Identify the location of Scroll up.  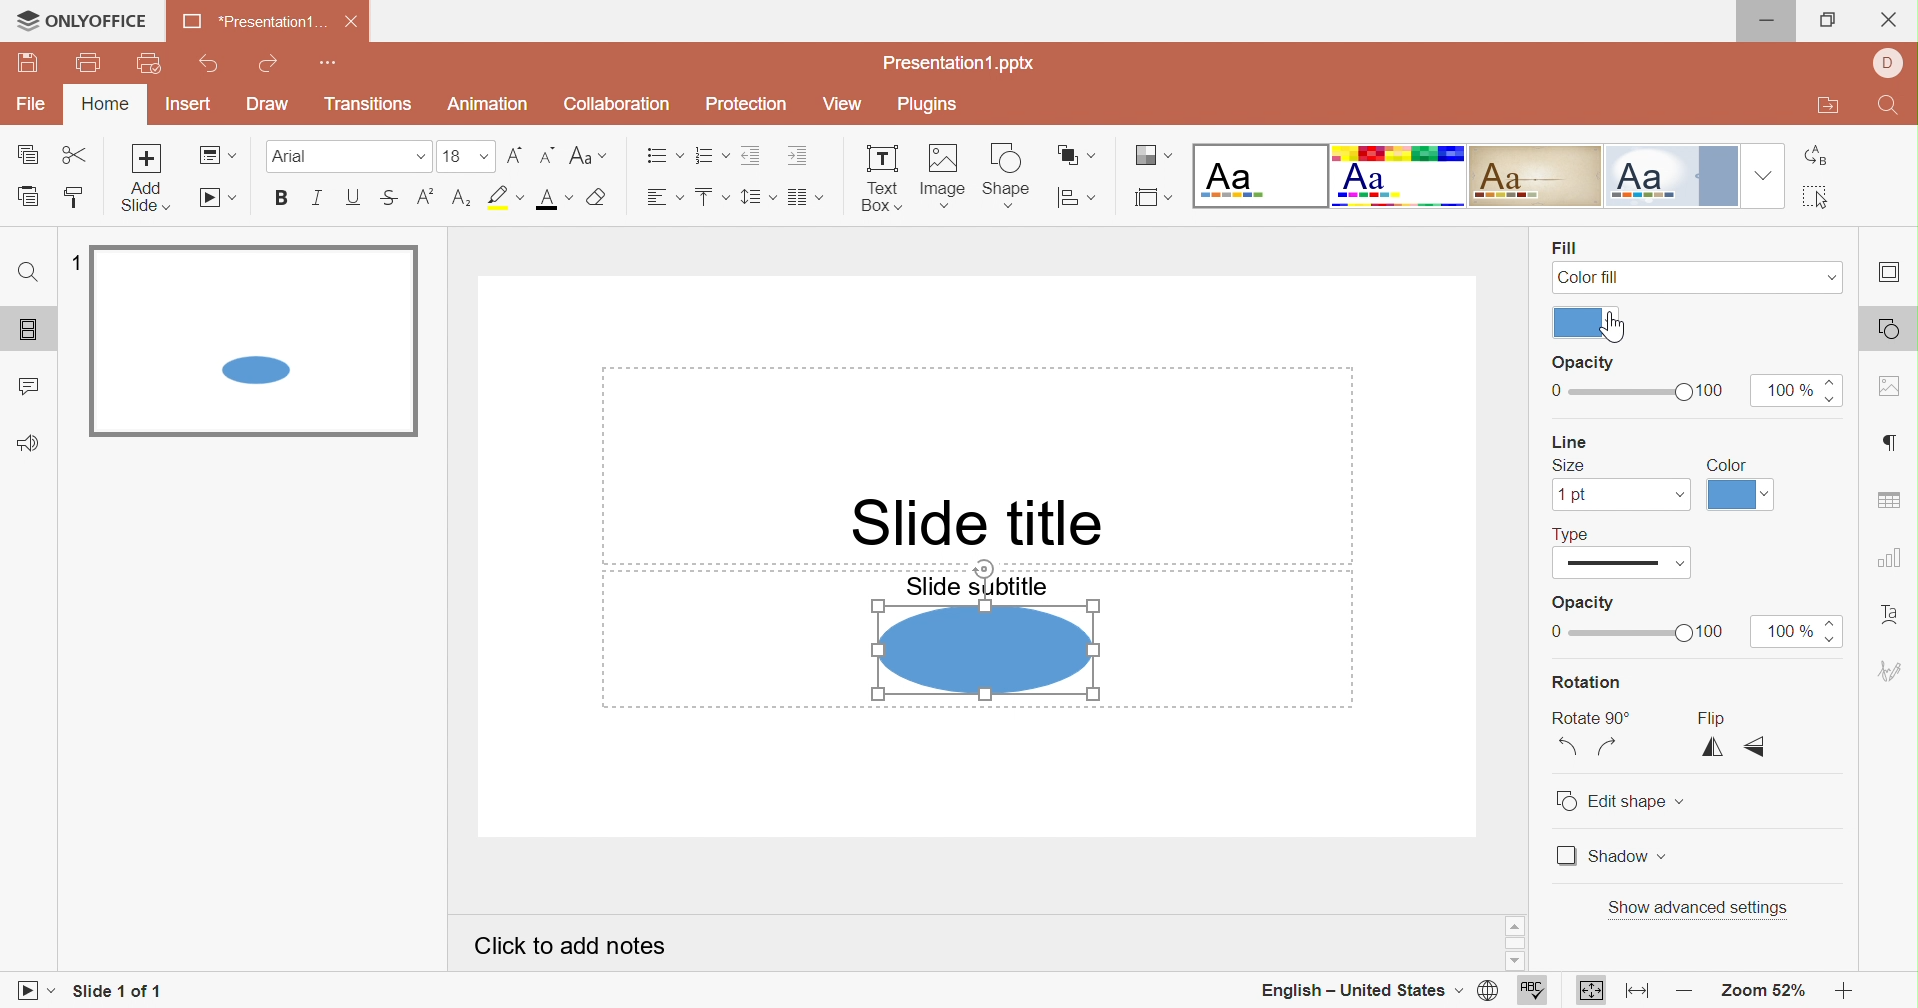
(1521, 924).